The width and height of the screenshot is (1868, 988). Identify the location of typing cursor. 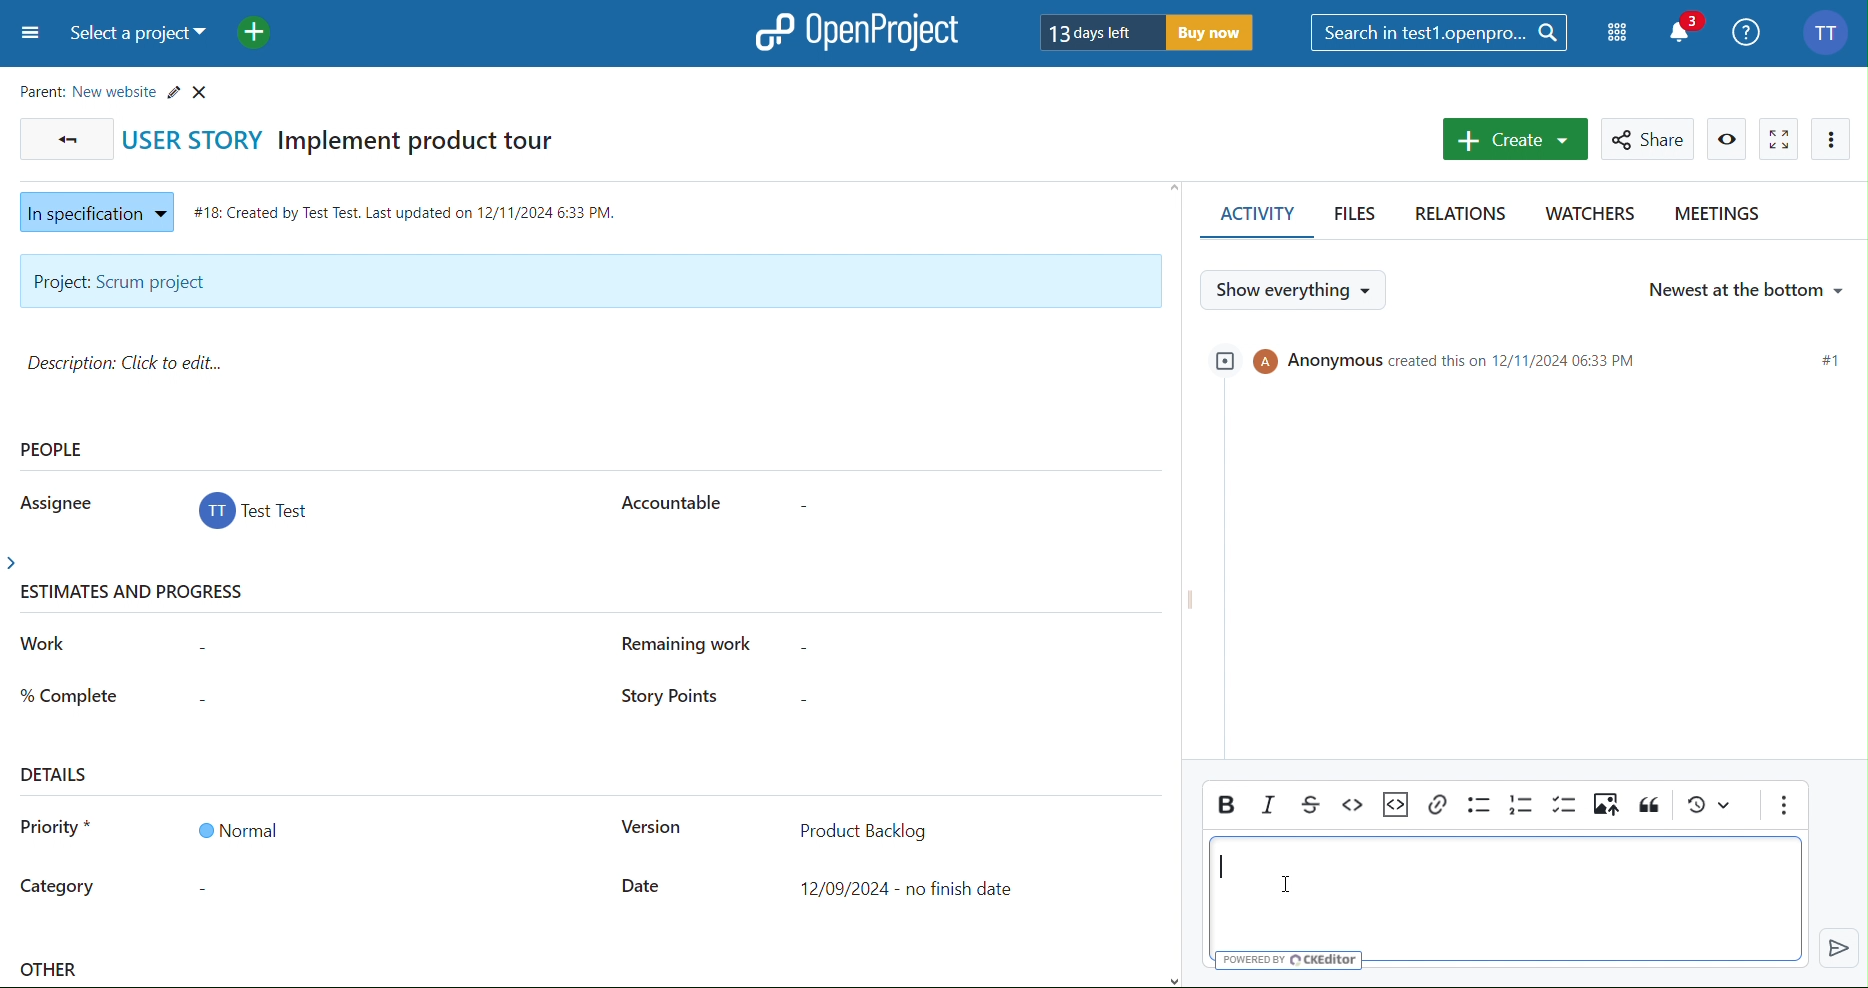
(1227, 867).